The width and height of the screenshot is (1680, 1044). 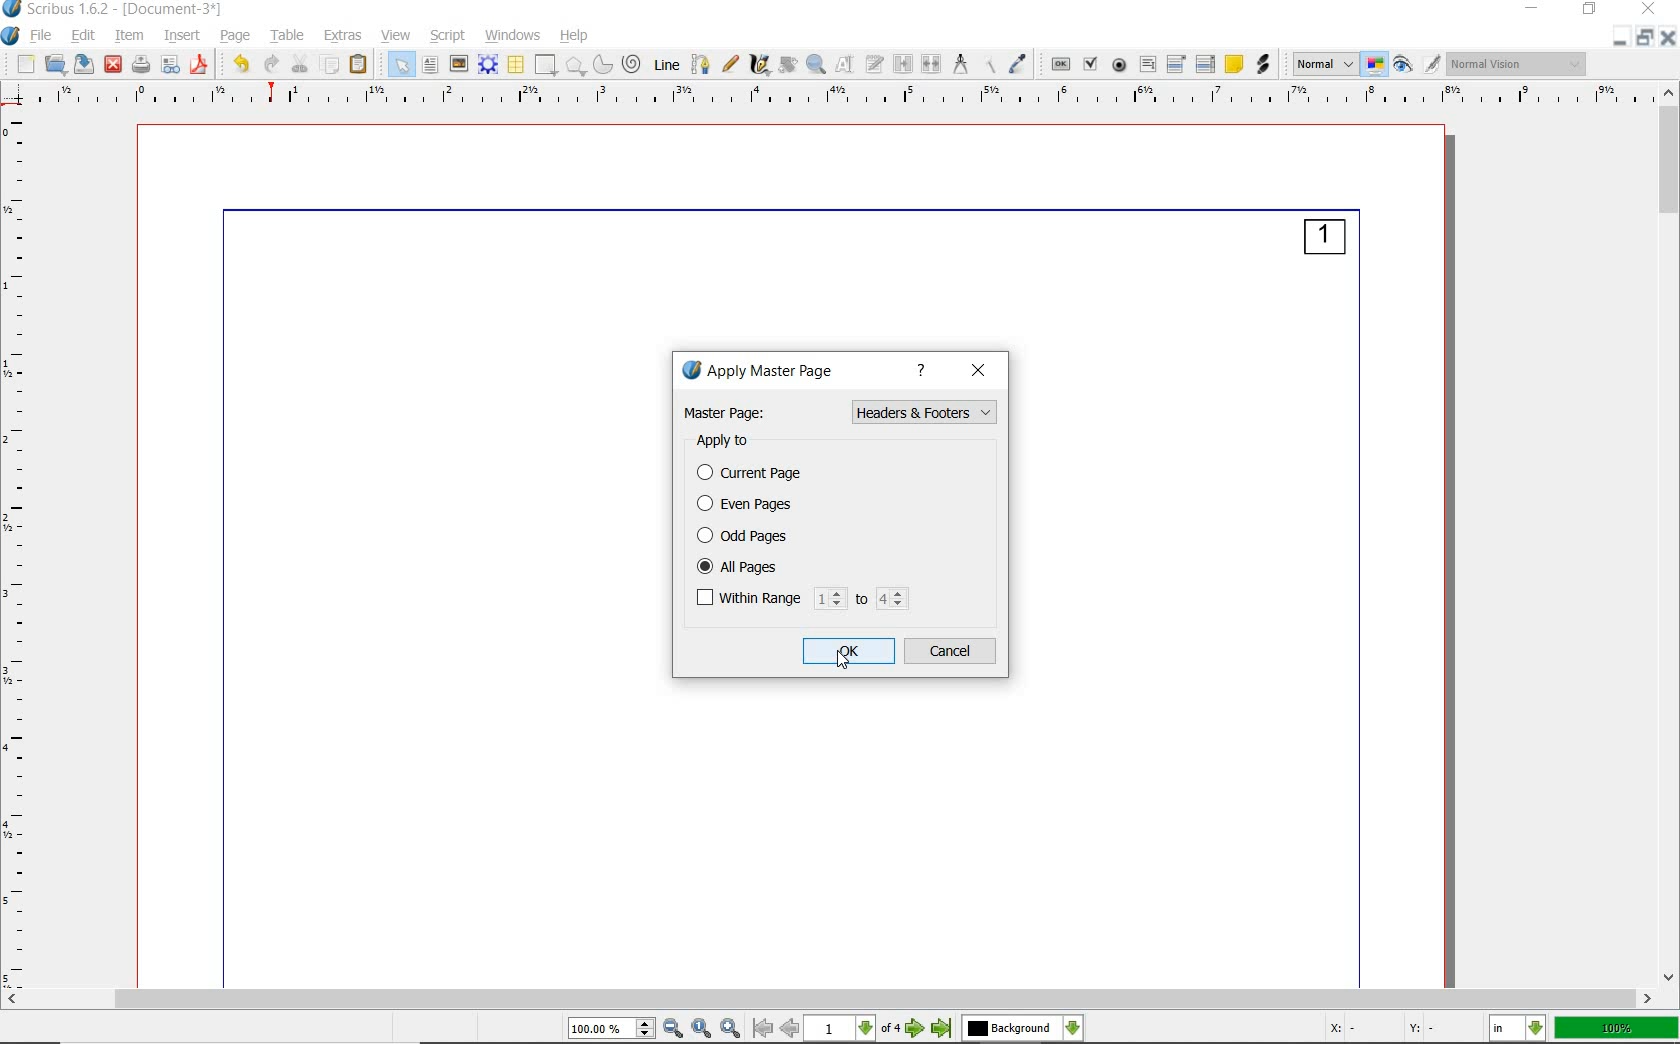 I want to click on close, so click(x=979, y=372).